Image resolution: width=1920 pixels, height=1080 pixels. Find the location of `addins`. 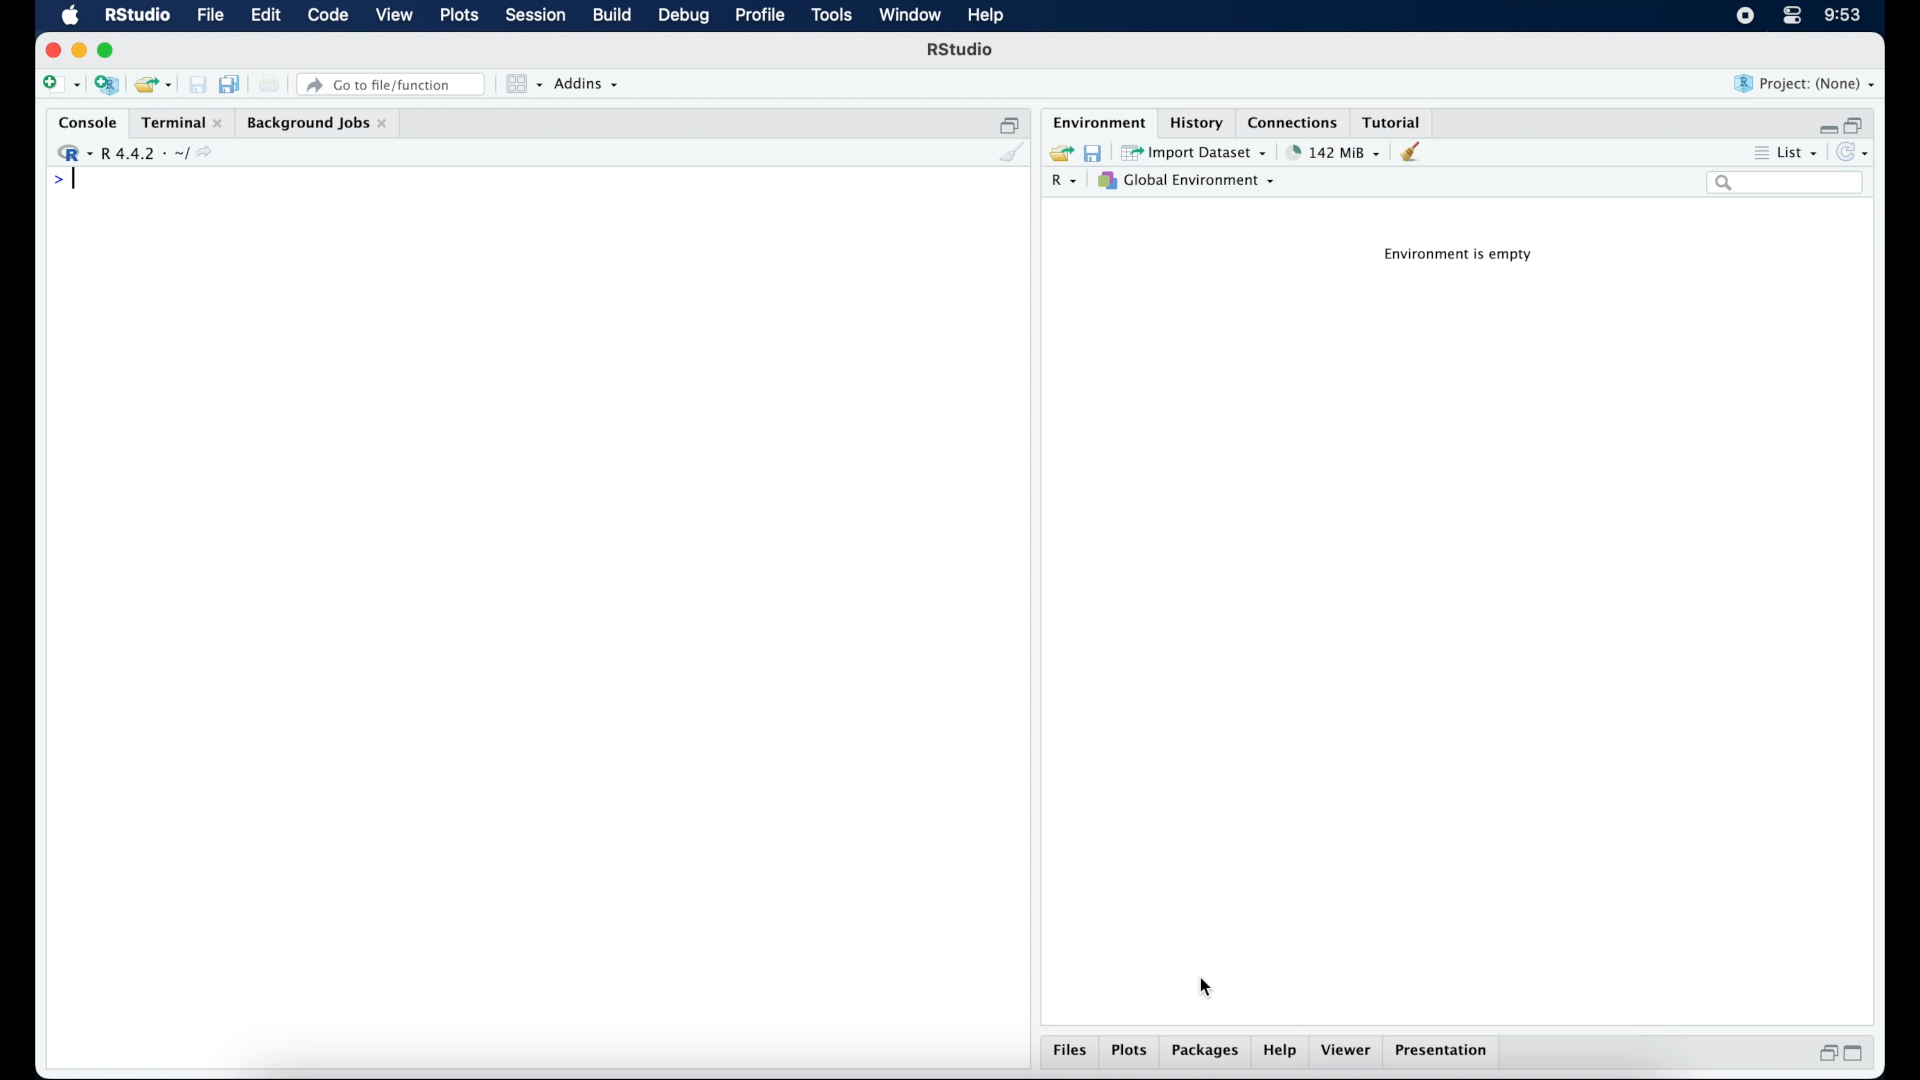

addins is located at coordinates (589, 85).